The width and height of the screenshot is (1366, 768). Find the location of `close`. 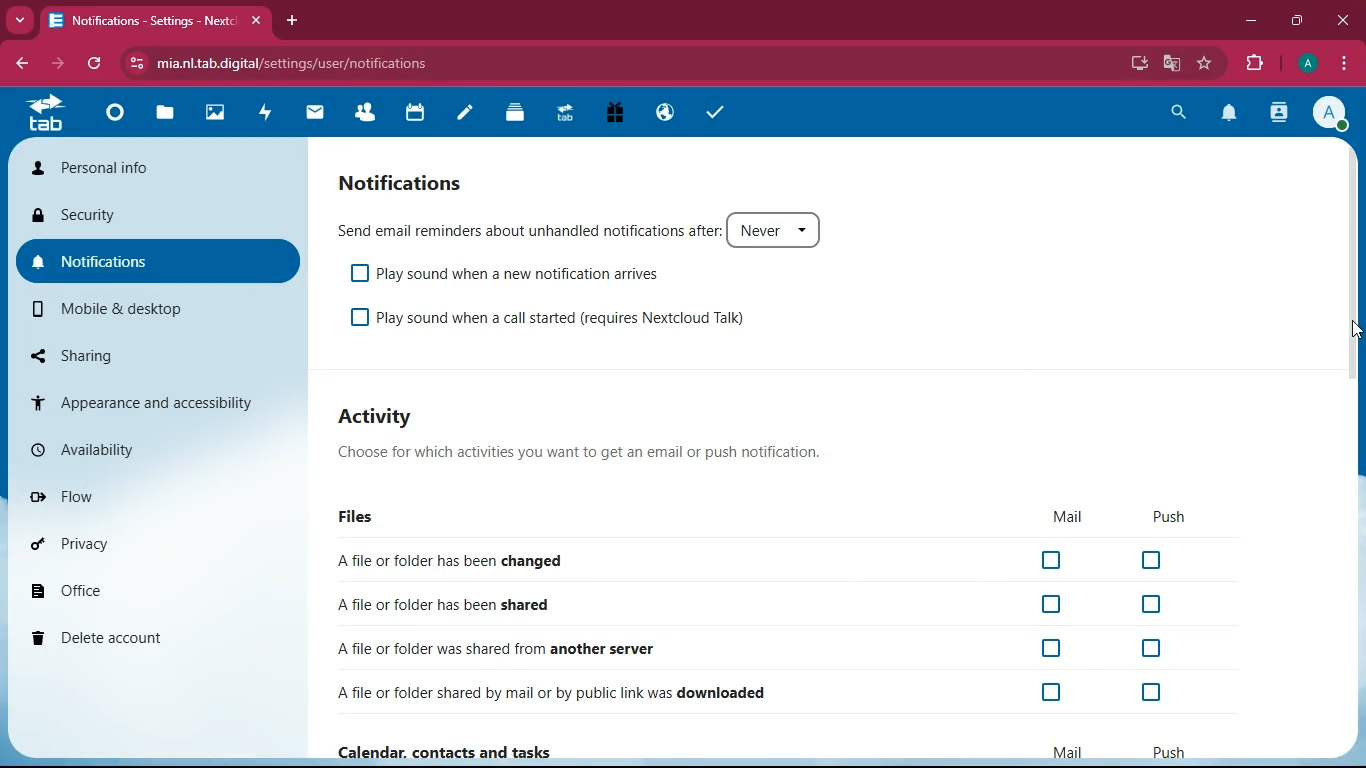

close is located at coordinates (254, 21).